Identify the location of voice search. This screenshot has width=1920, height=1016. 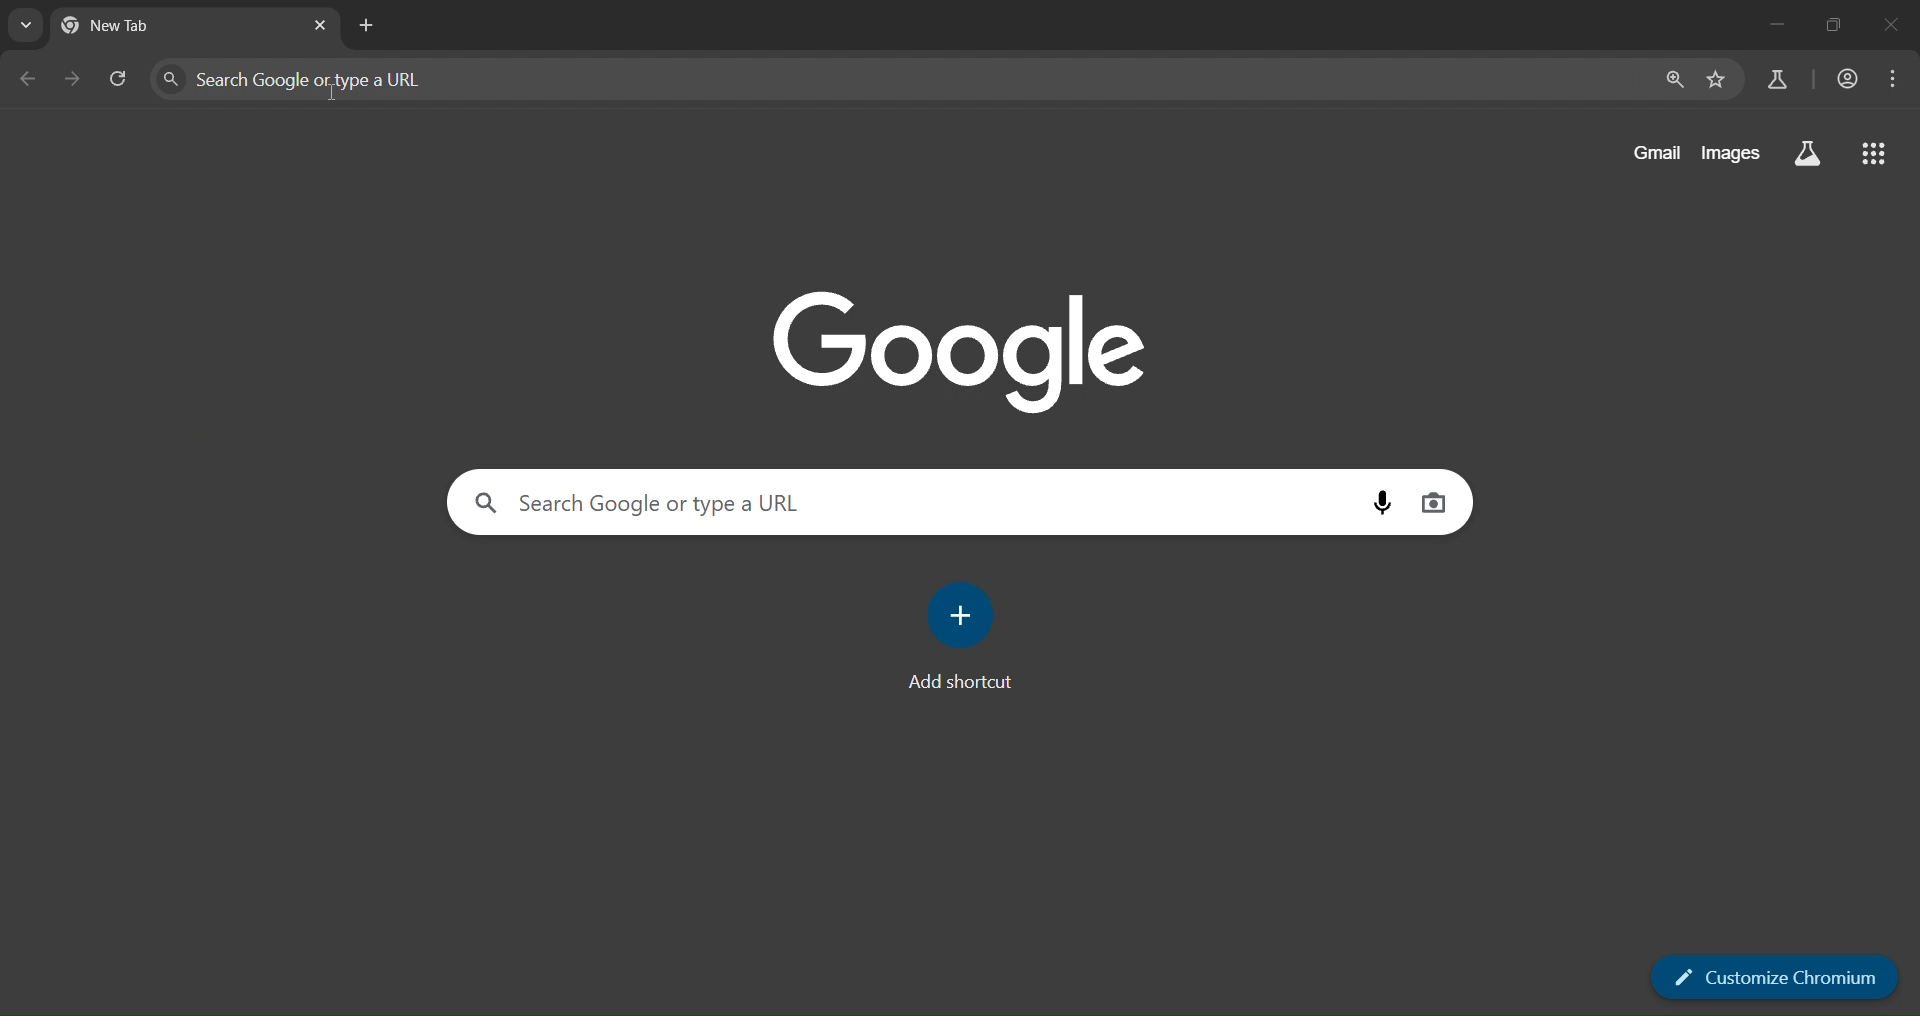
(1378, 502).